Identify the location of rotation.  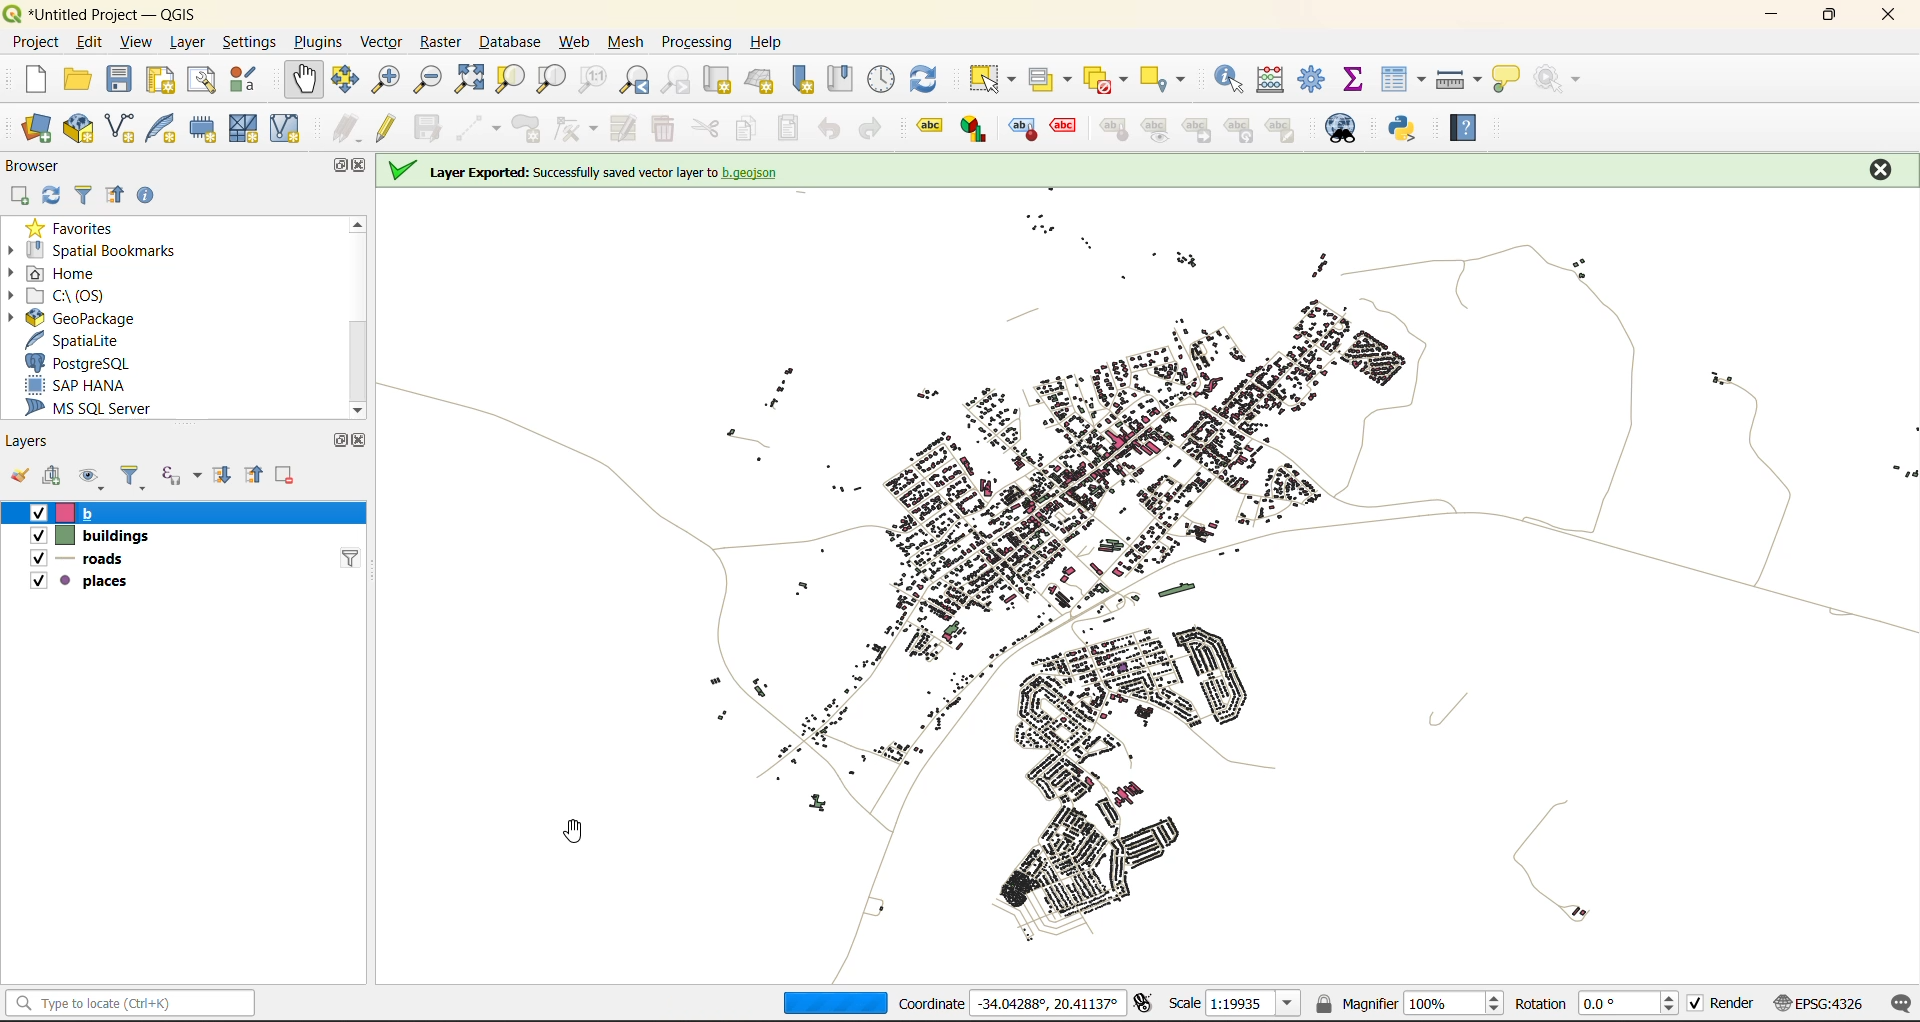
(1597, 1004).